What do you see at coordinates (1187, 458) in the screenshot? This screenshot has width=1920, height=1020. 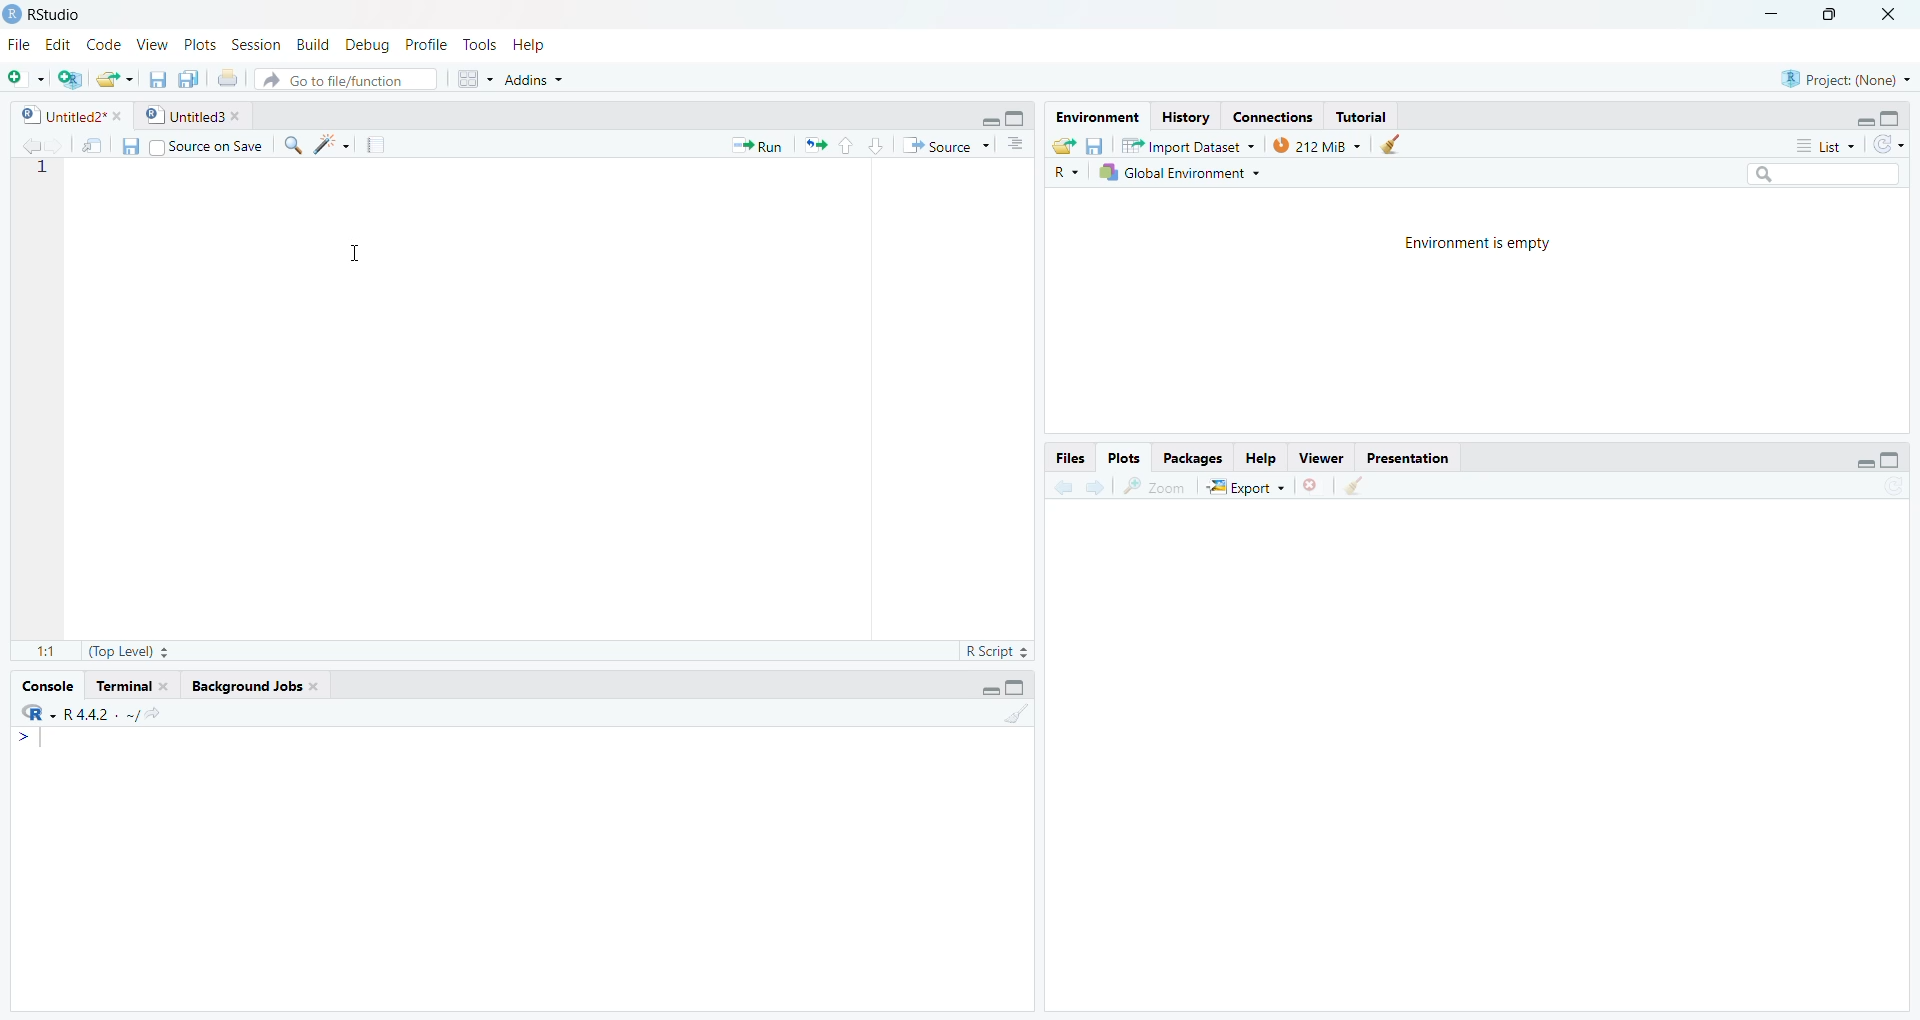 I see `packages` at bounding box center [1187, 458].